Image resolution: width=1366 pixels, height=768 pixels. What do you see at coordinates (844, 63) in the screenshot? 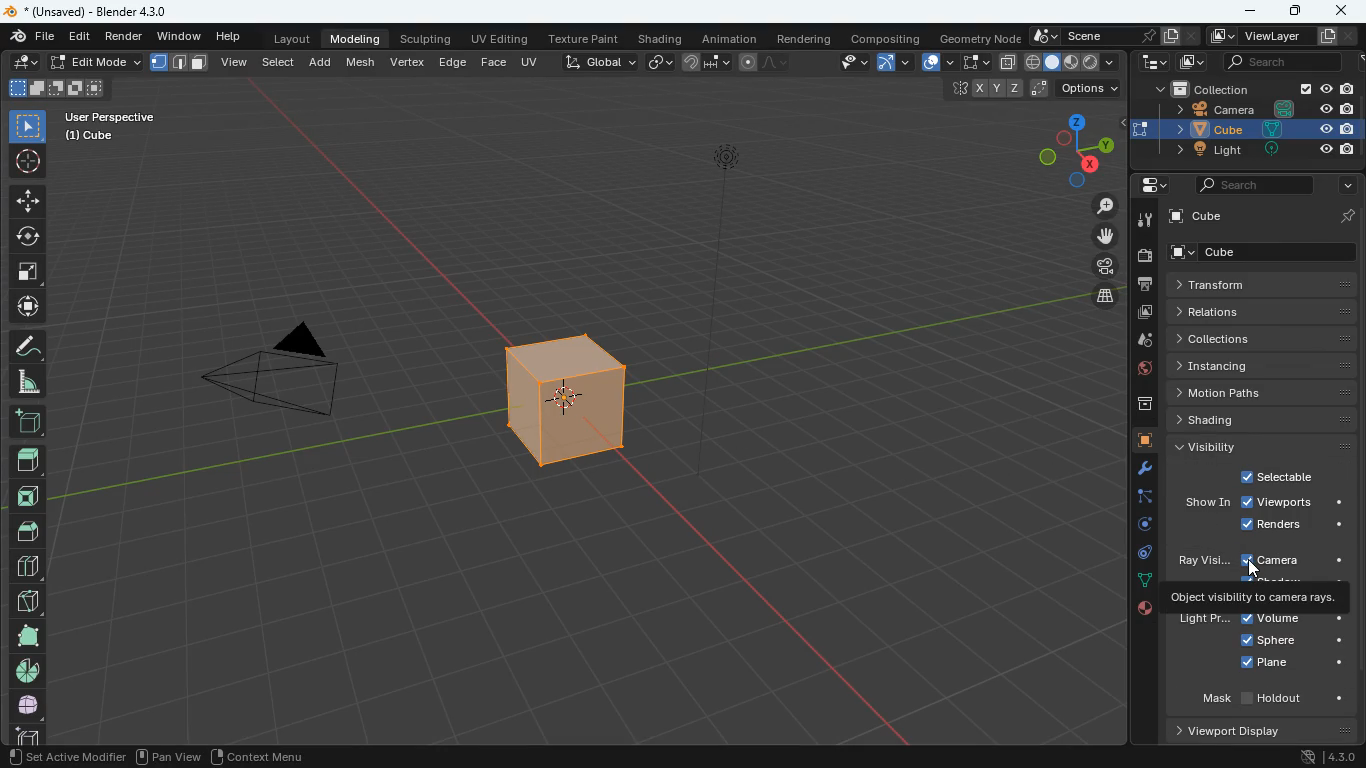
I see `view` at bounding box center [844, 63].